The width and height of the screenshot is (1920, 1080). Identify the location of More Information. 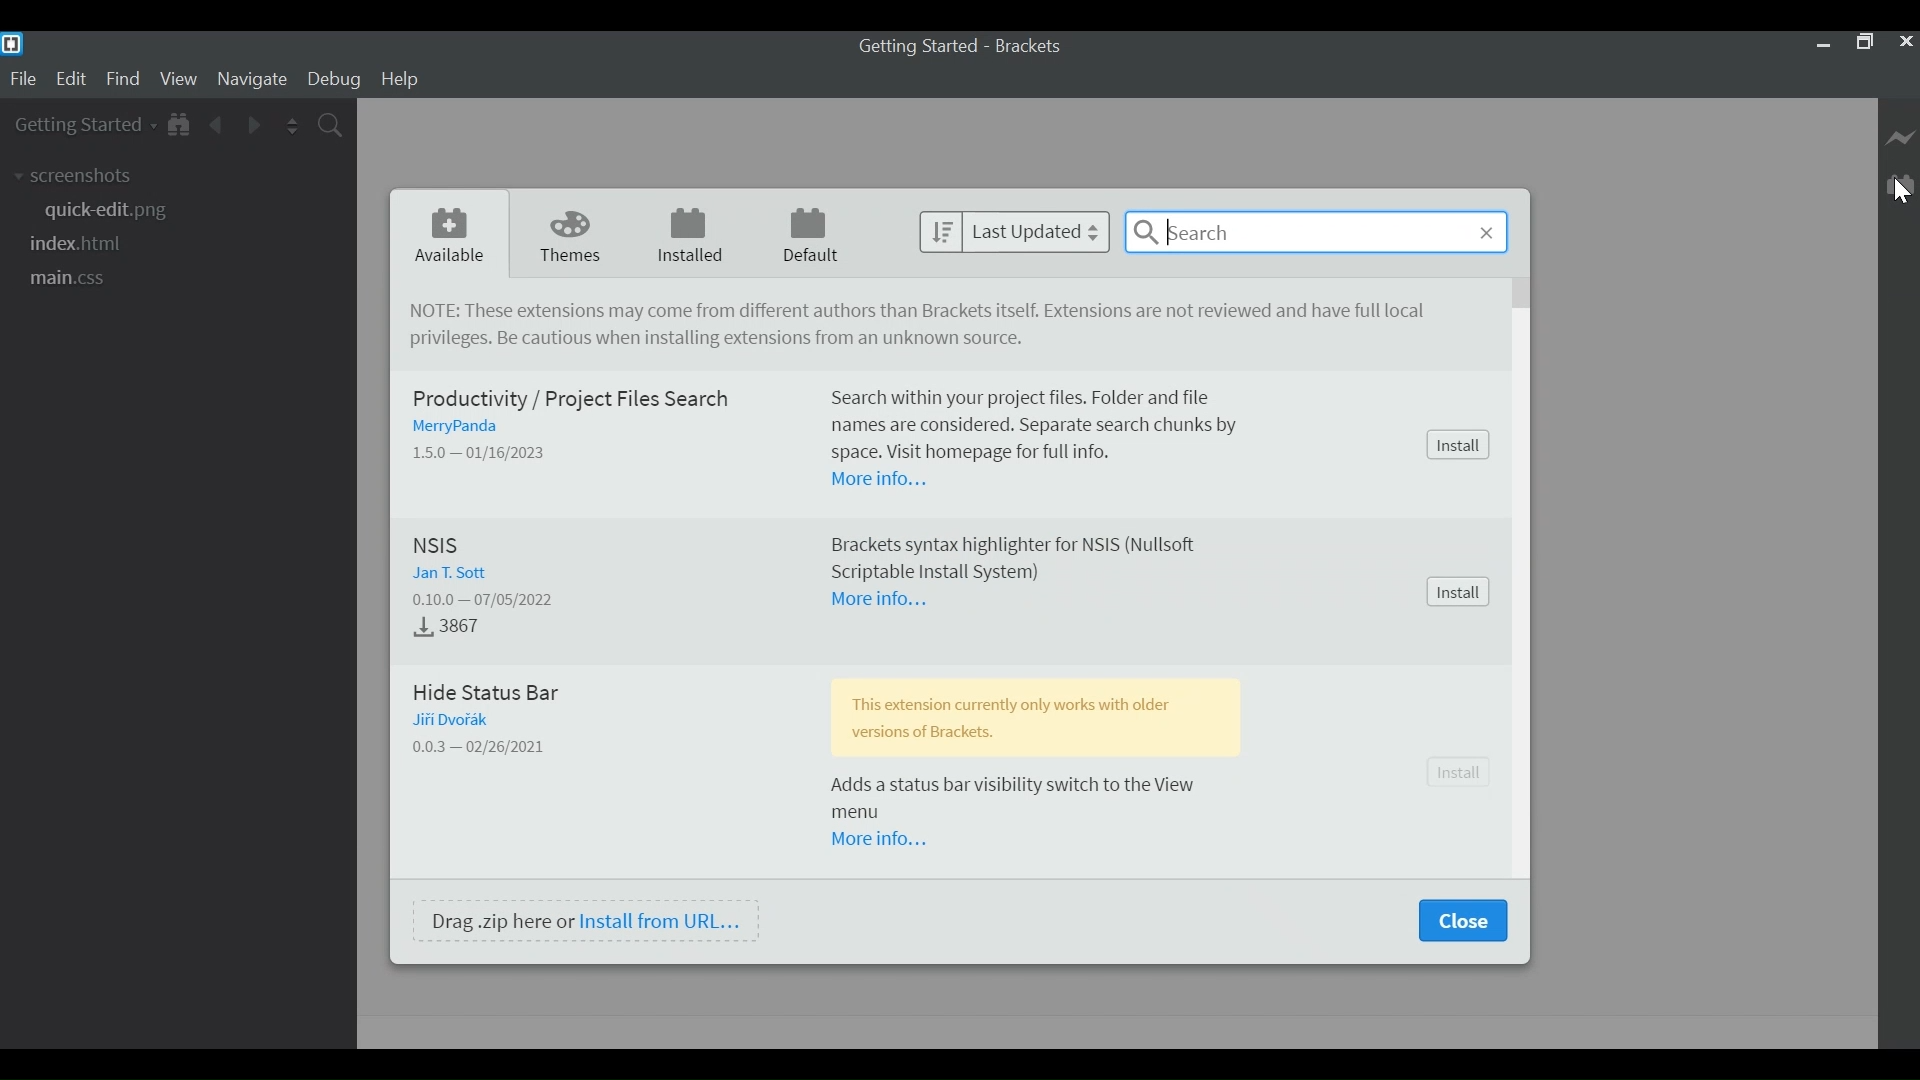
(884, 481).